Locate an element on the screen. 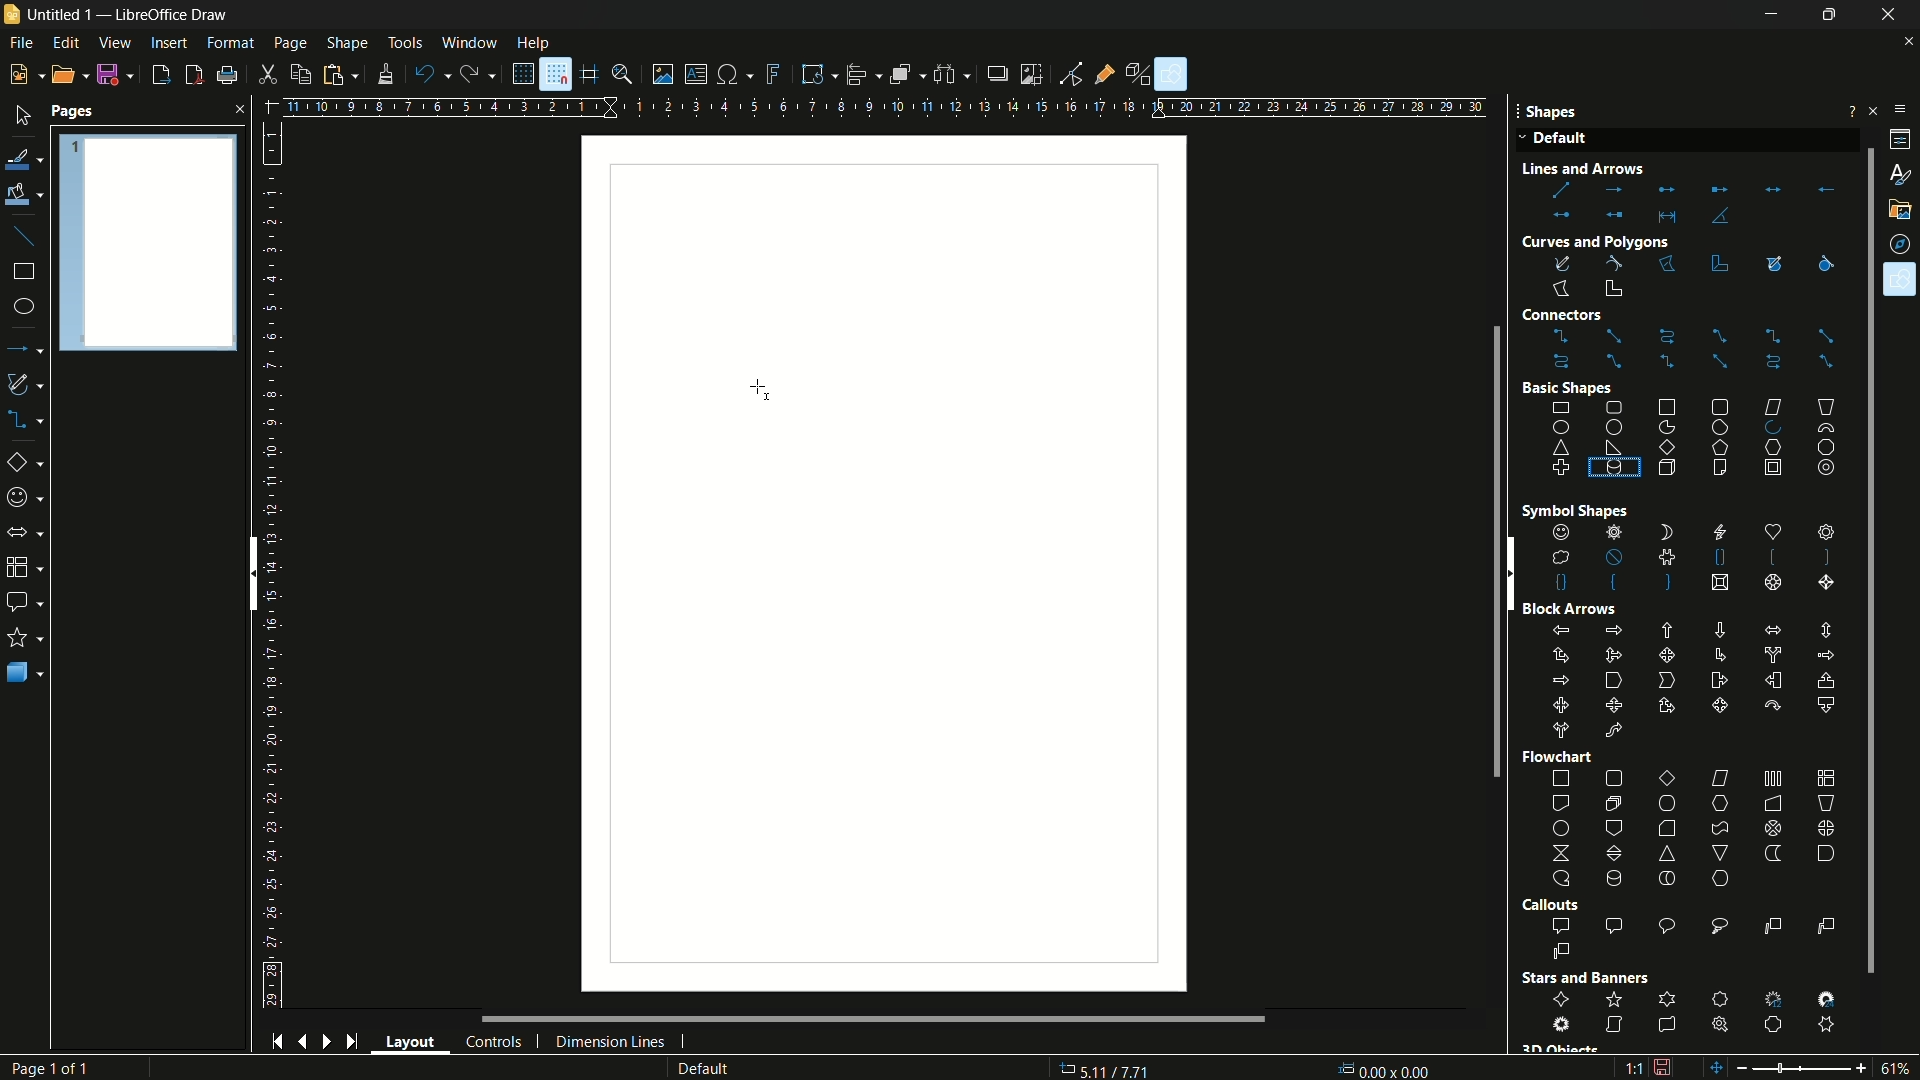 The height and width of the screenshot is (1080, 1920). export is located at coordinates (162, 76).